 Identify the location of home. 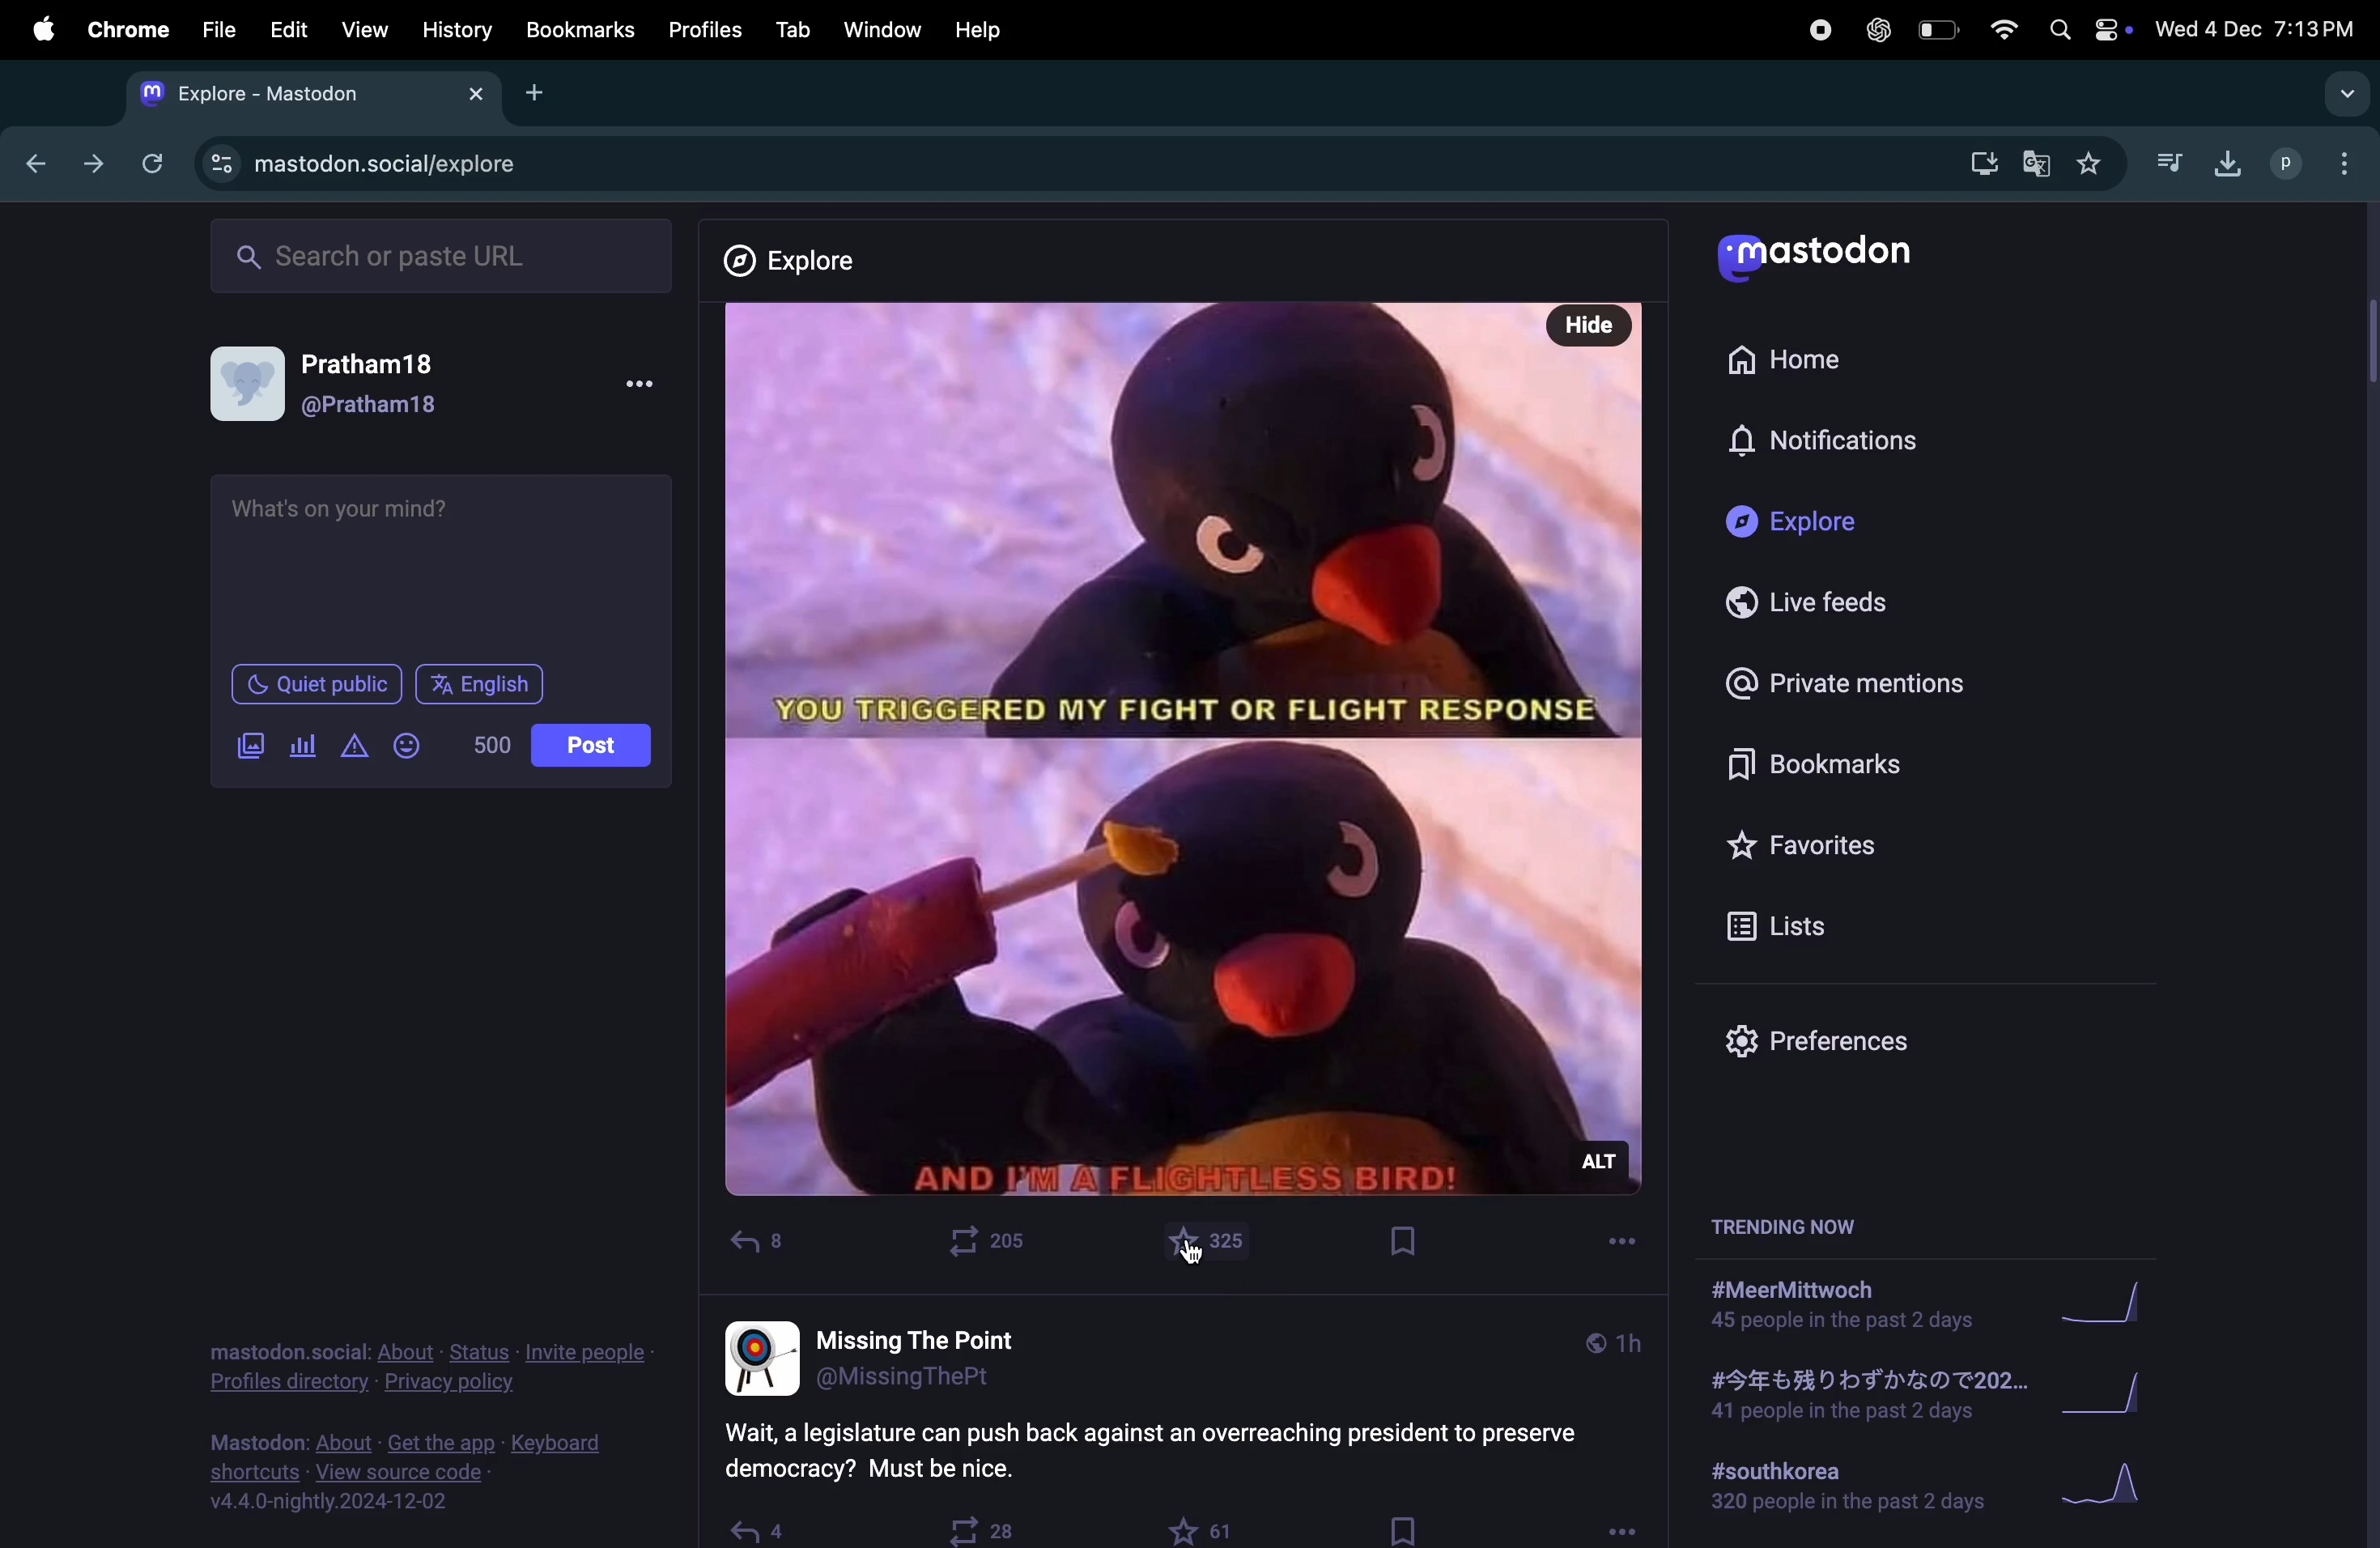
(1787, 359).